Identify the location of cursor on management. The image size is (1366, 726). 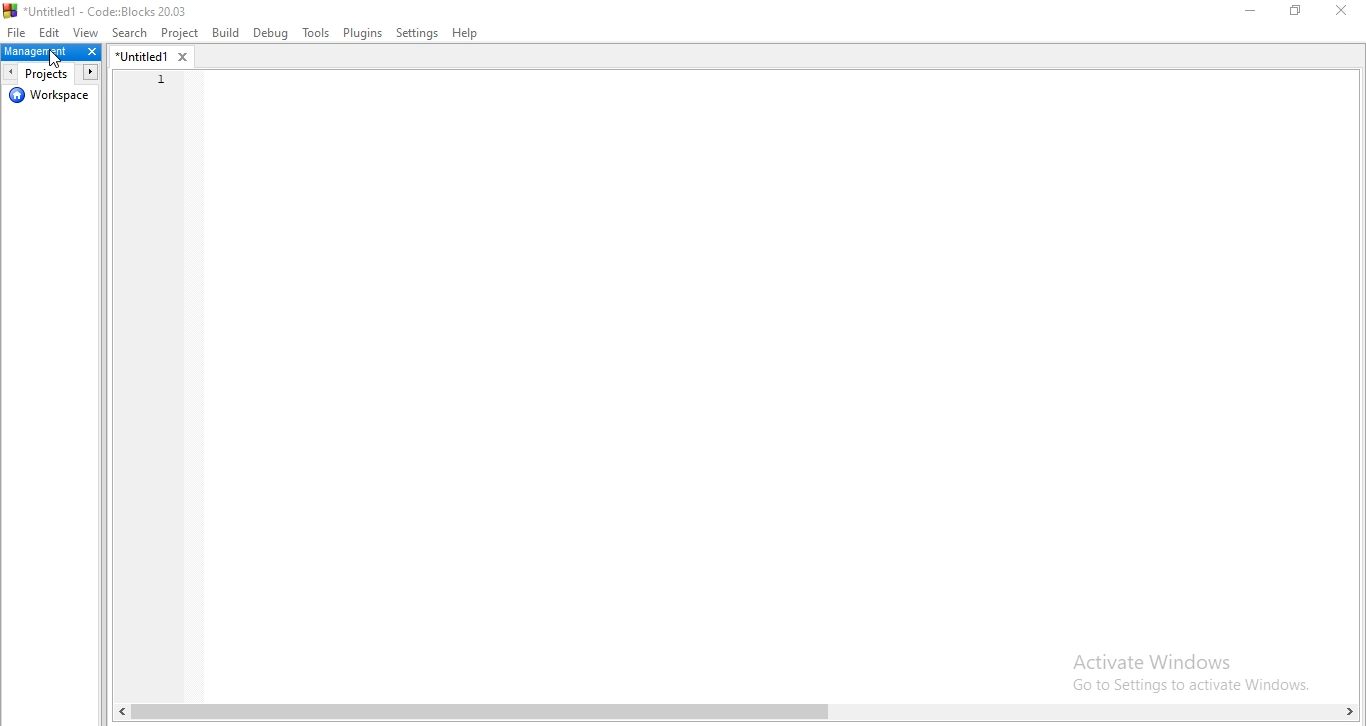
(56, 61).